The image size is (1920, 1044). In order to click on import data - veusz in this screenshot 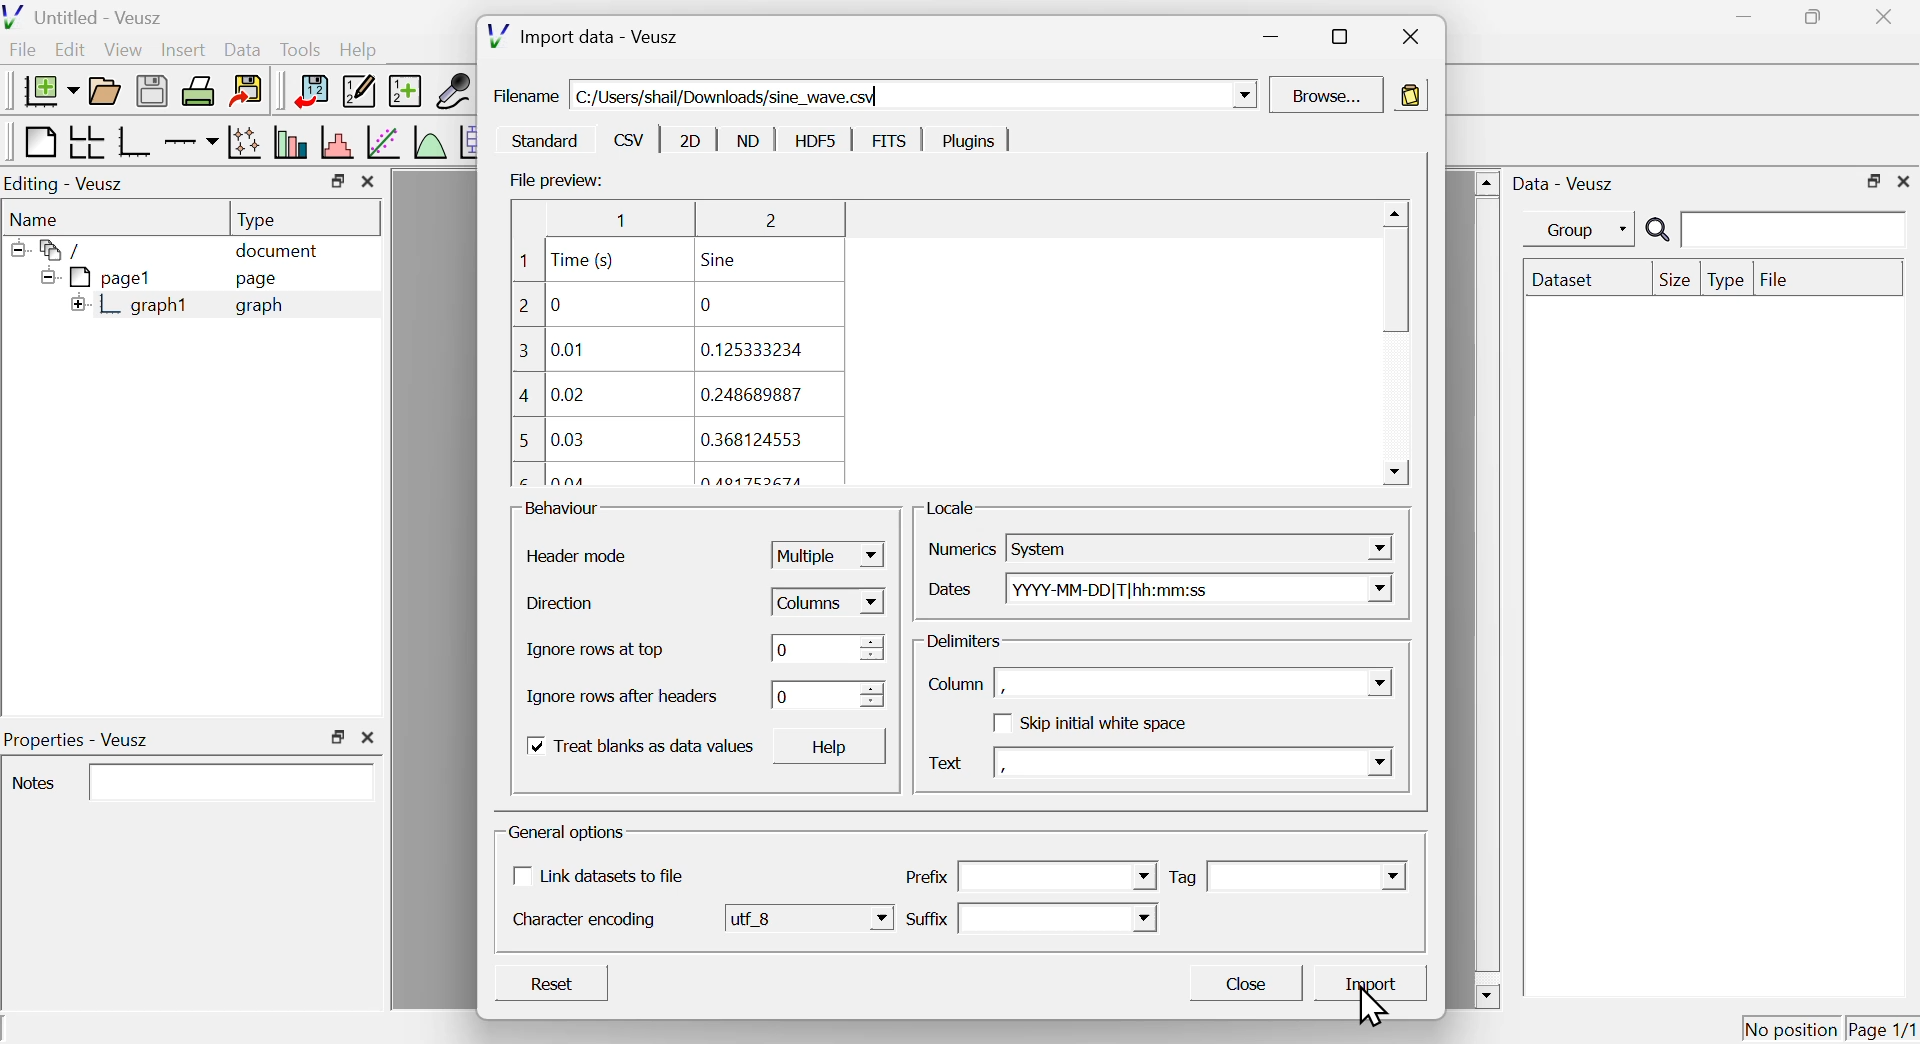, I will do `click(584, 37)`.